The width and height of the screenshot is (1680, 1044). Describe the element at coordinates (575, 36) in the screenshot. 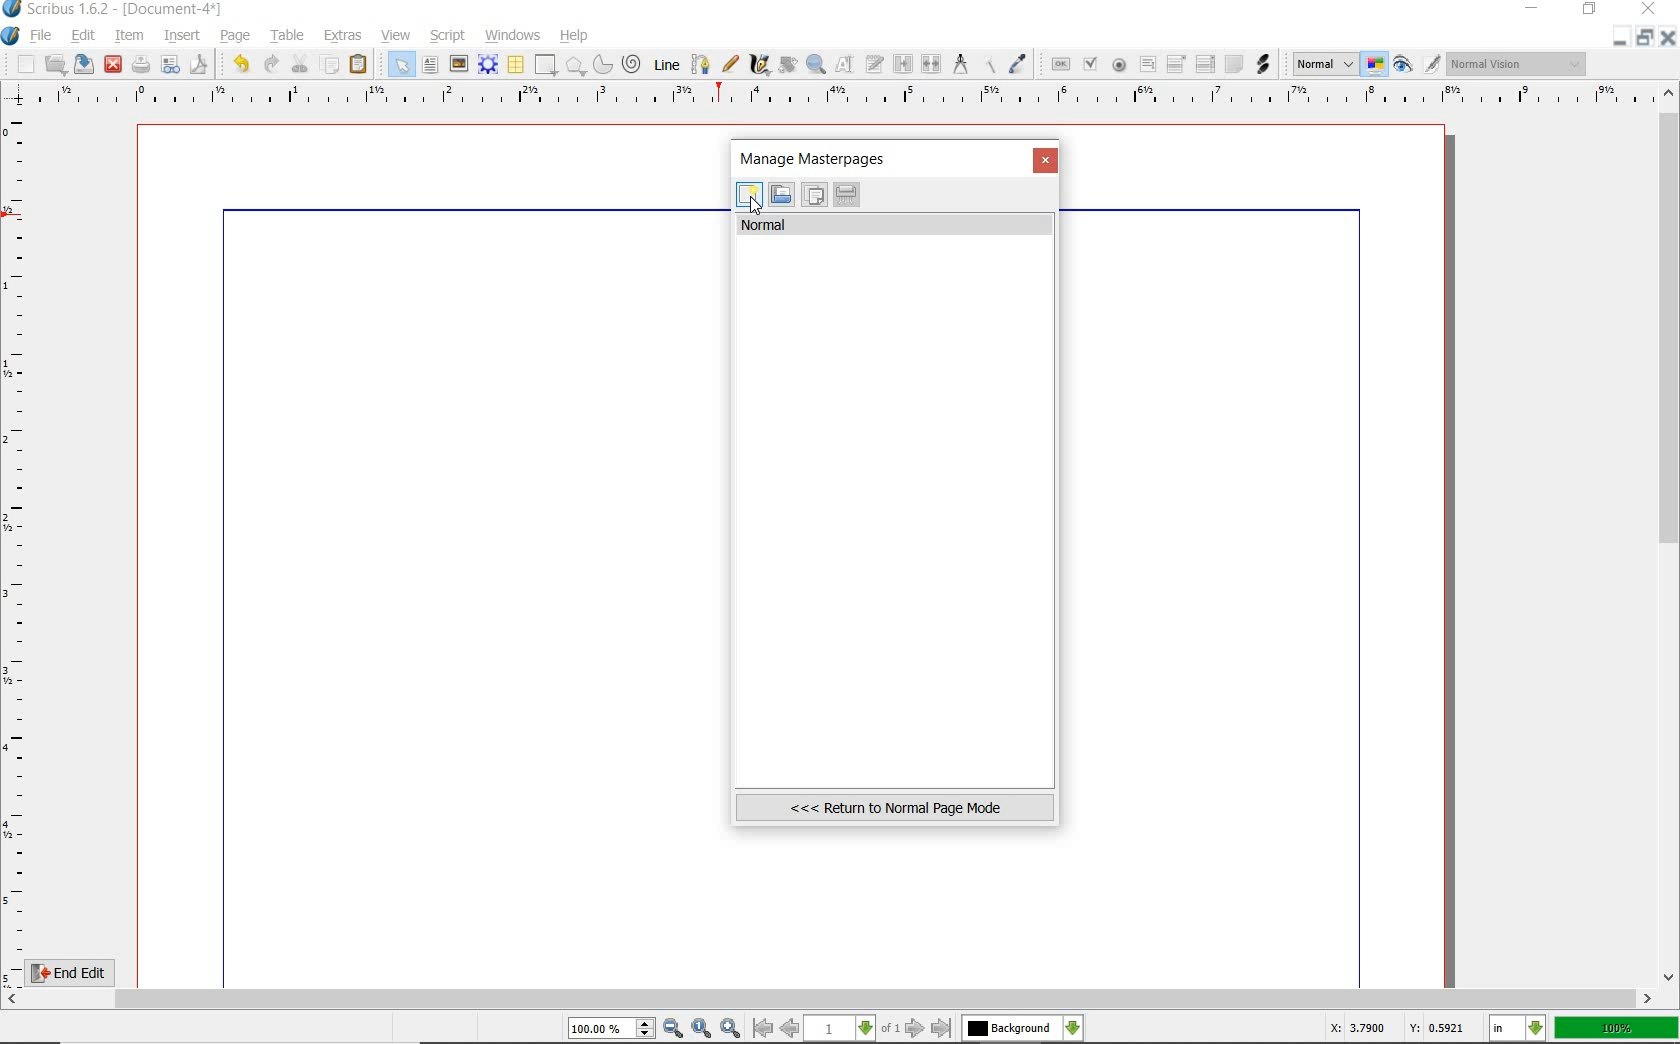

I see `help` at that location.